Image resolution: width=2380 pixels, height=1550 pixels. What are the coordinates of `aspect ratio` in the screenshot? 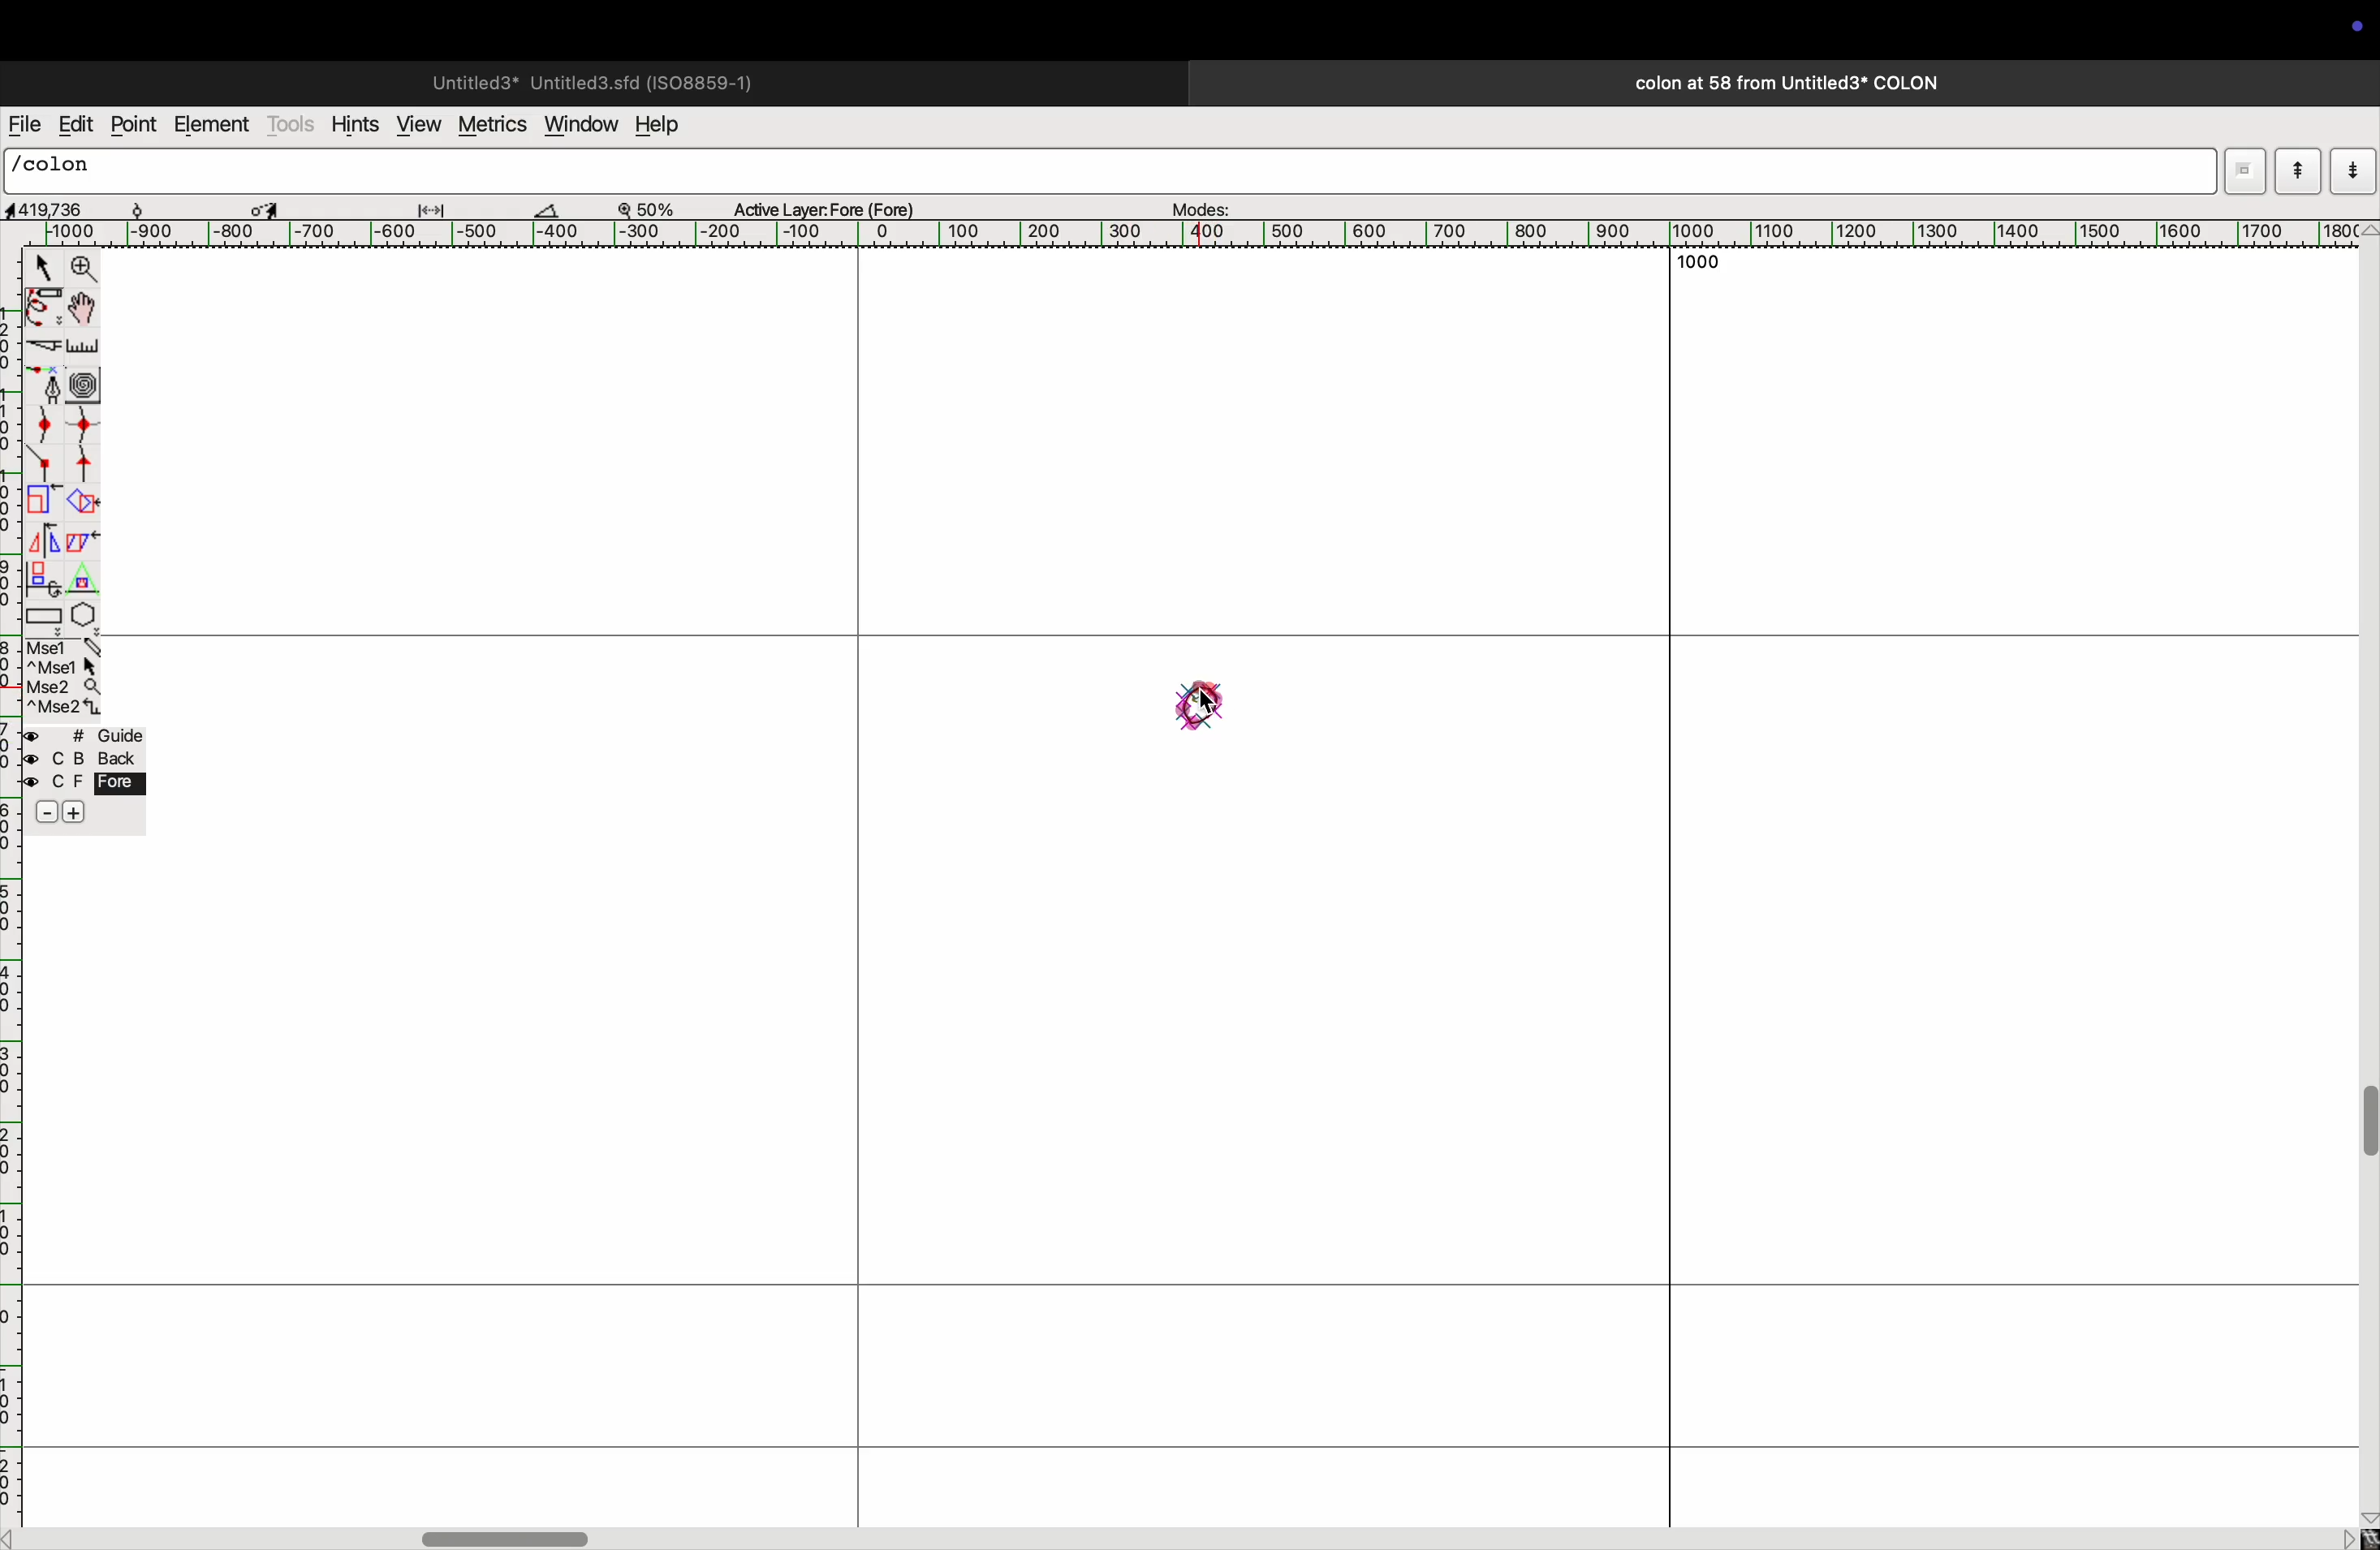 It's located at (53, 209).